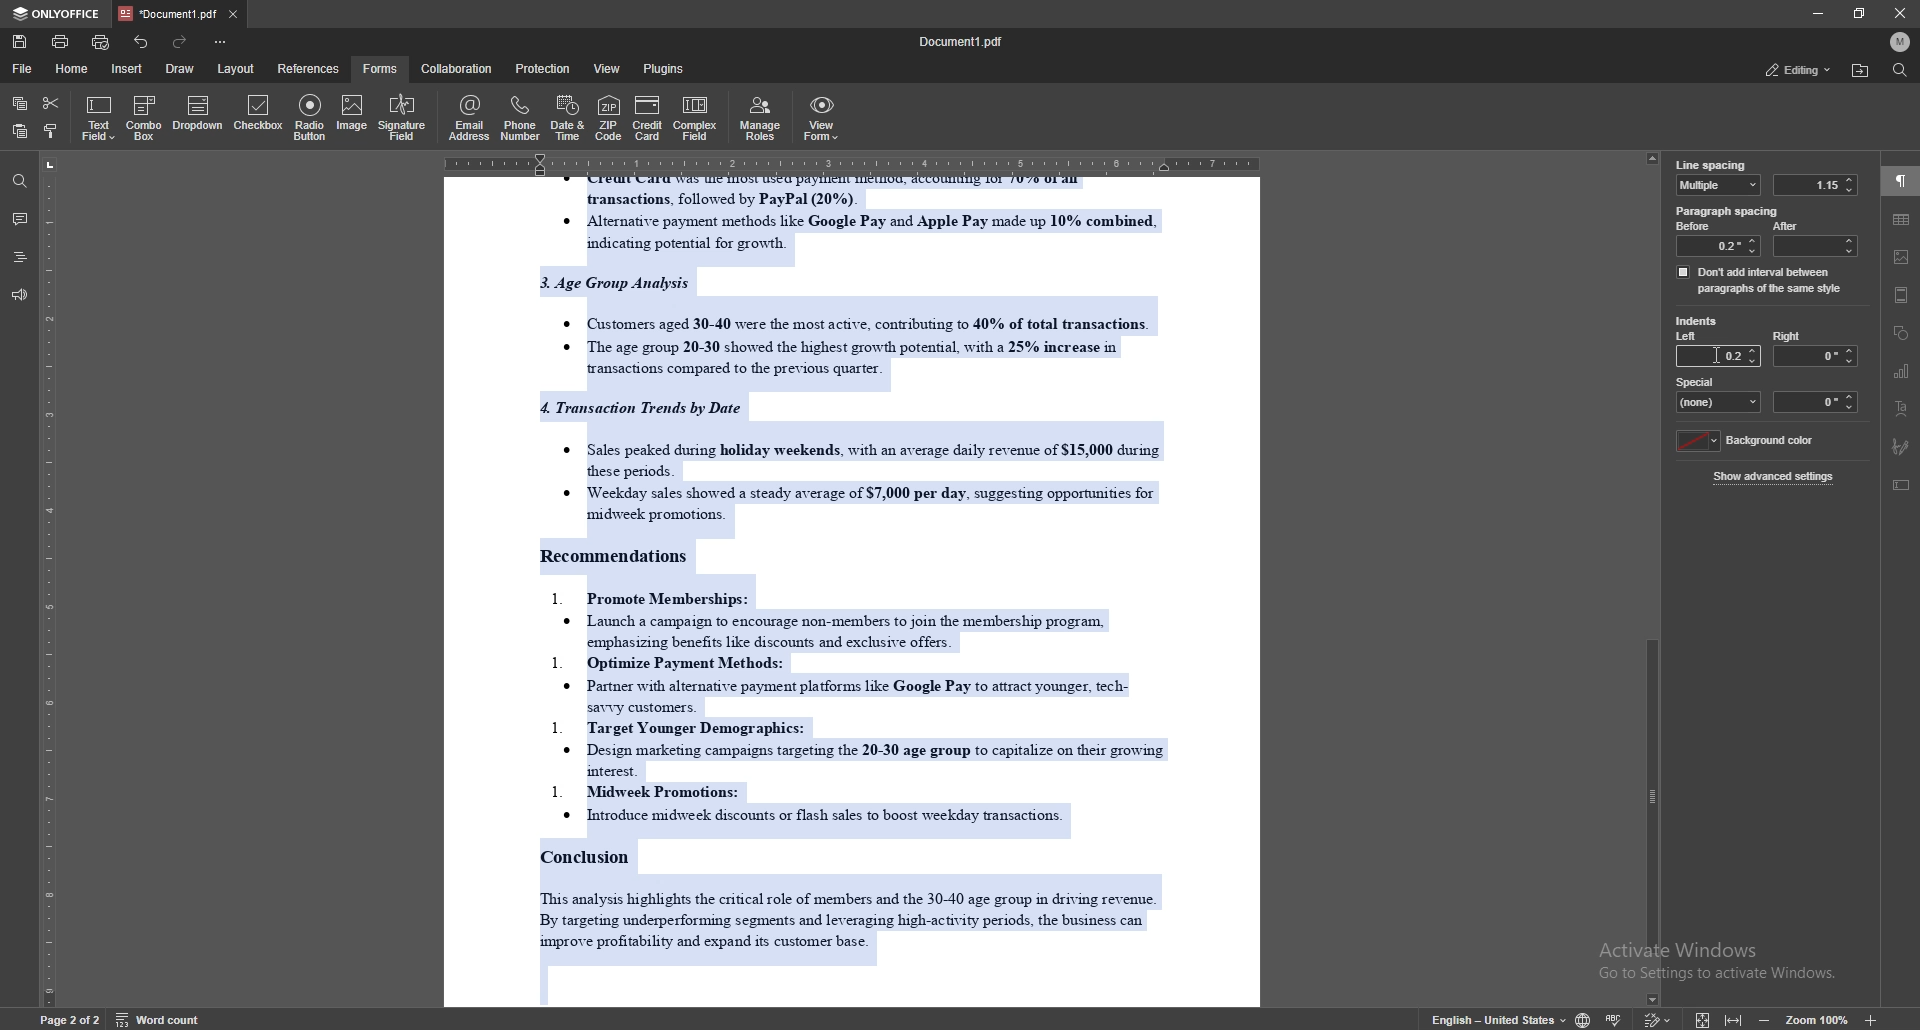  What do you see at coordinates (310, 68) in the screenshot?
I see `references` at bounding box center [310, 68].